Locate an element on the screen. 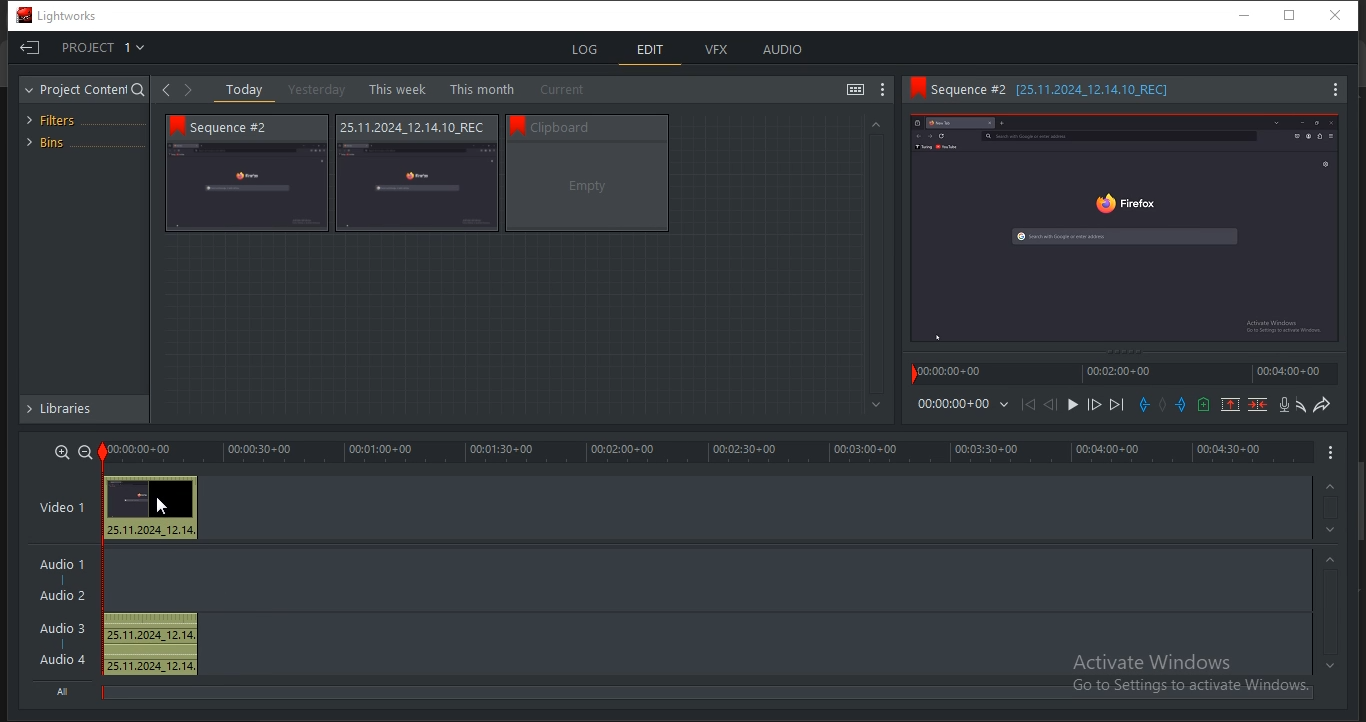  this week is located at coordinates (396, 88).